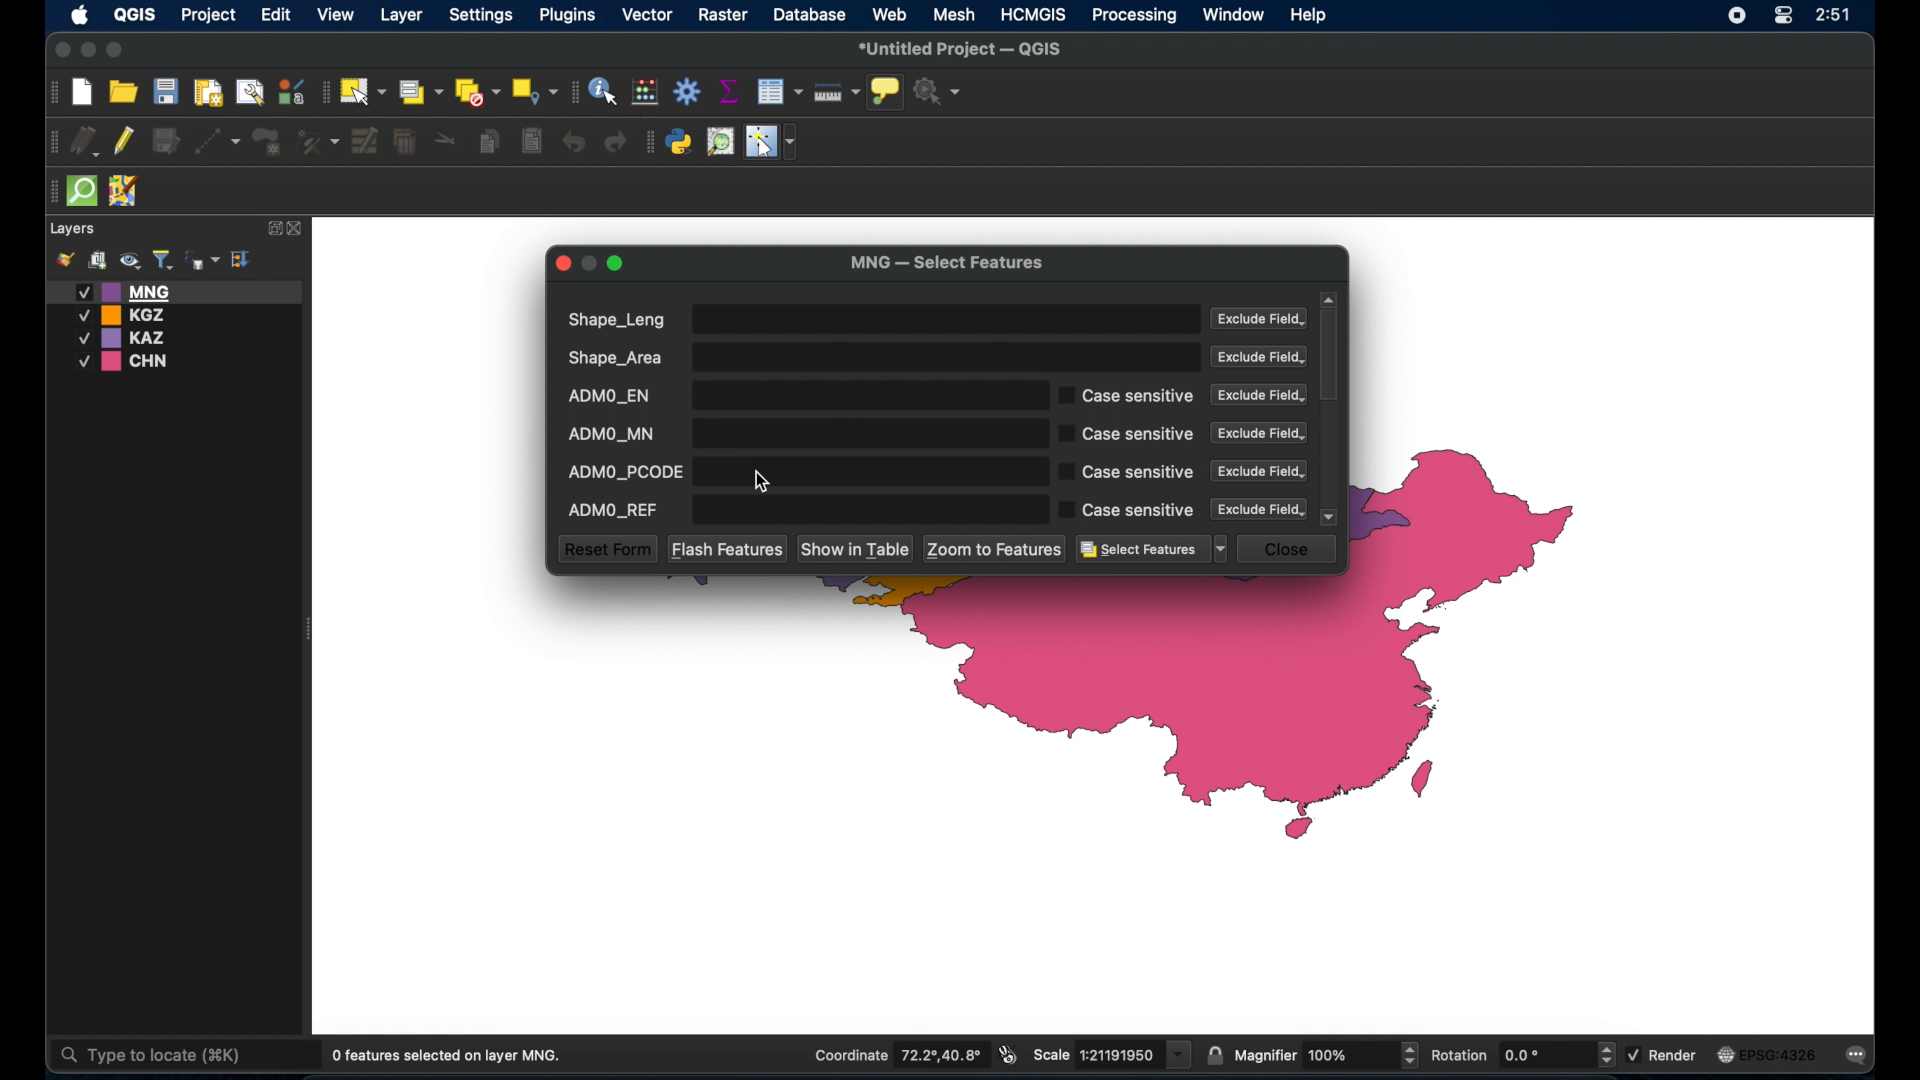 This screenshot has width=1920, height=1080. What do you see at coordinates (535, 92) in the screenshot?
I see `select by location` at bounding box center [535, 92].